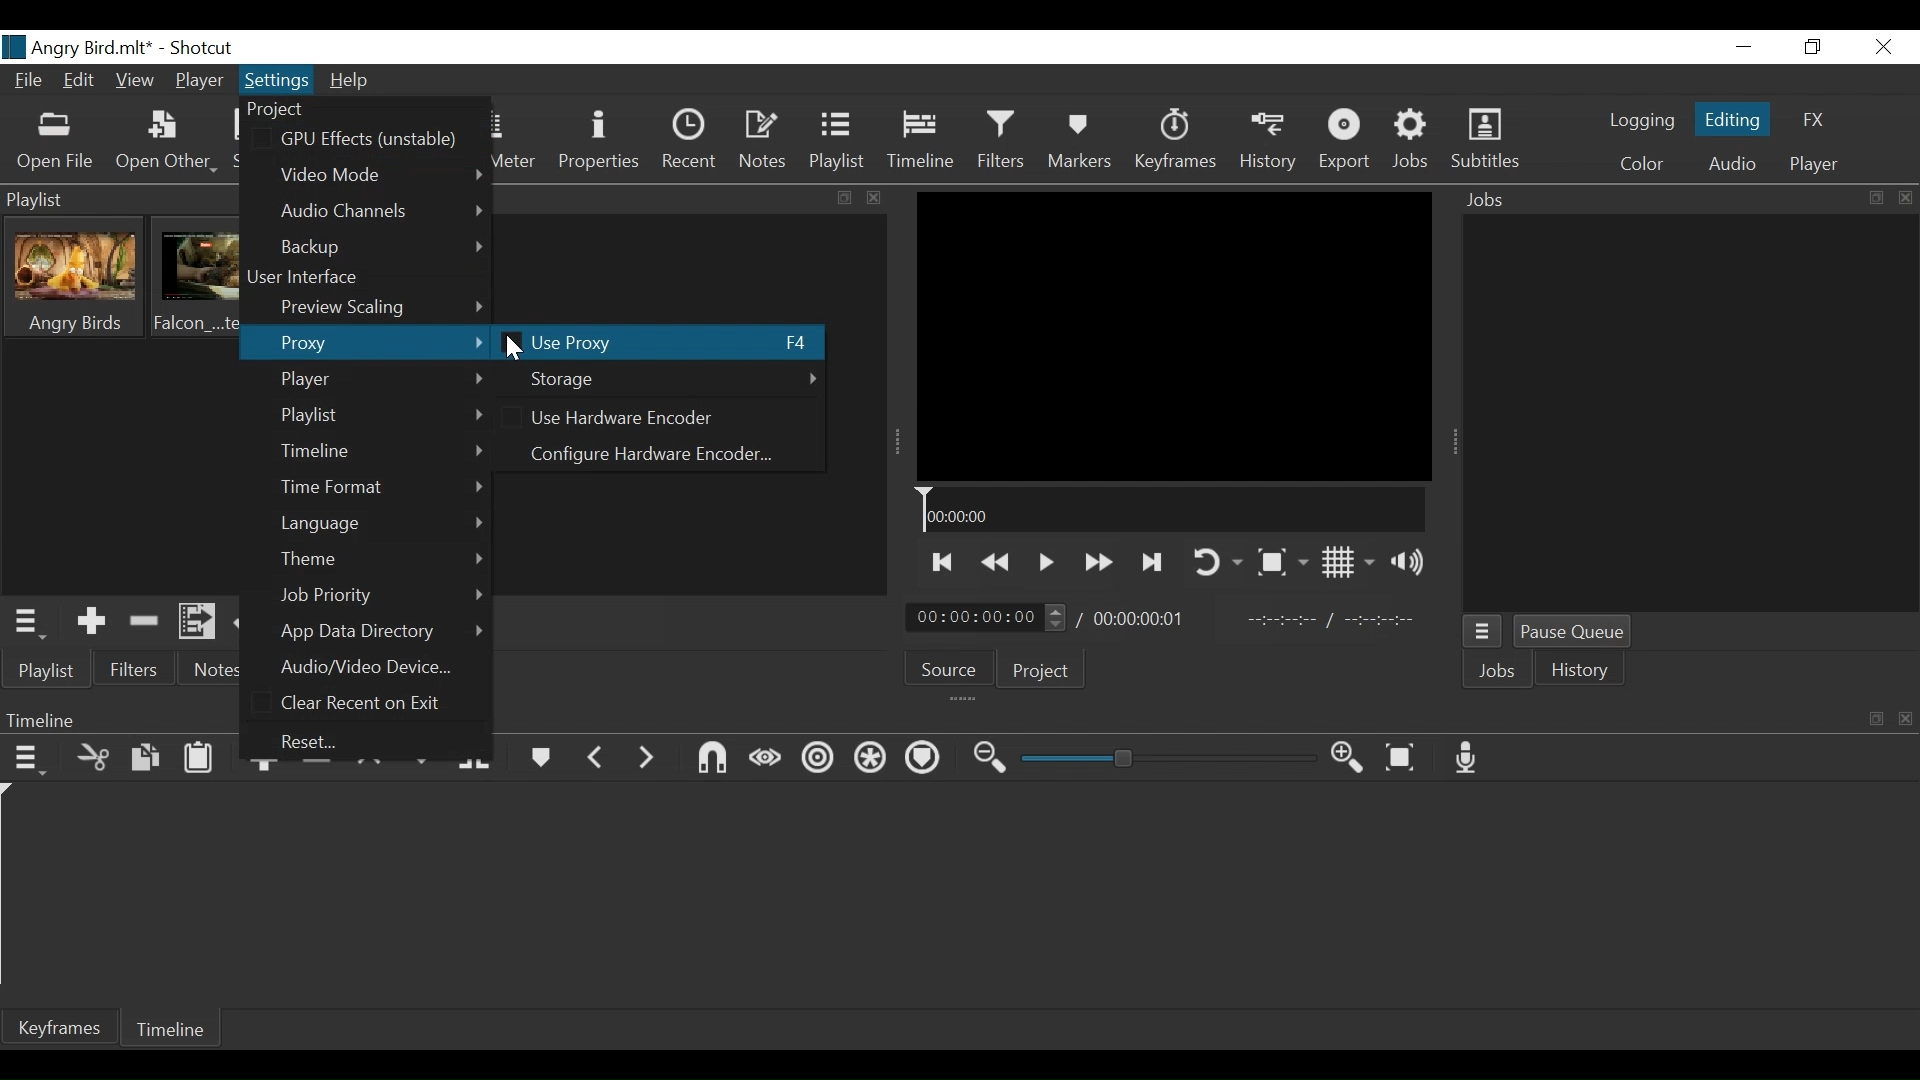 The width and height of the screenshot is (1920, 1080). Describe the element at coordinates (1810, 46) in the screenshot. I see `Restore` at that location.